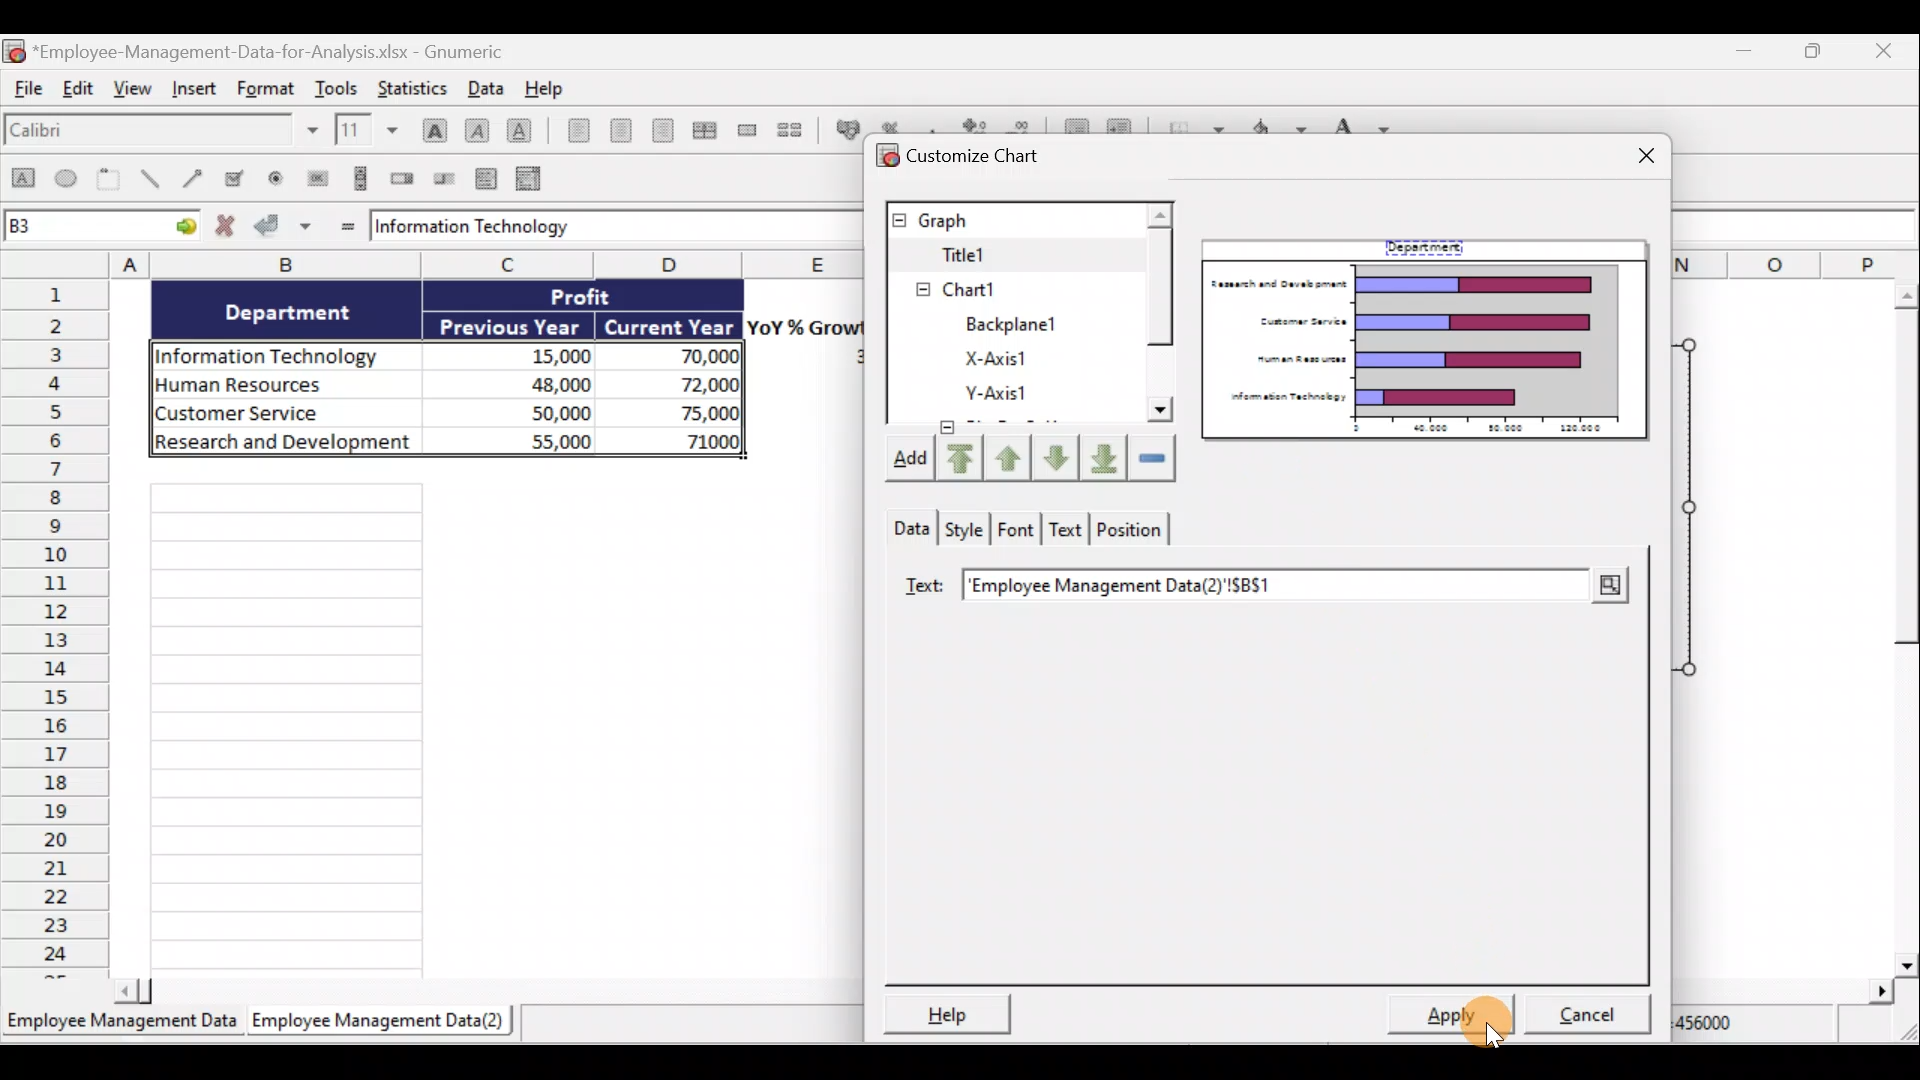 This screenshot has height=1080, width=1920. Describe the element at coordinates (495, 725) in the screenshot. I see `Cells` at that location.